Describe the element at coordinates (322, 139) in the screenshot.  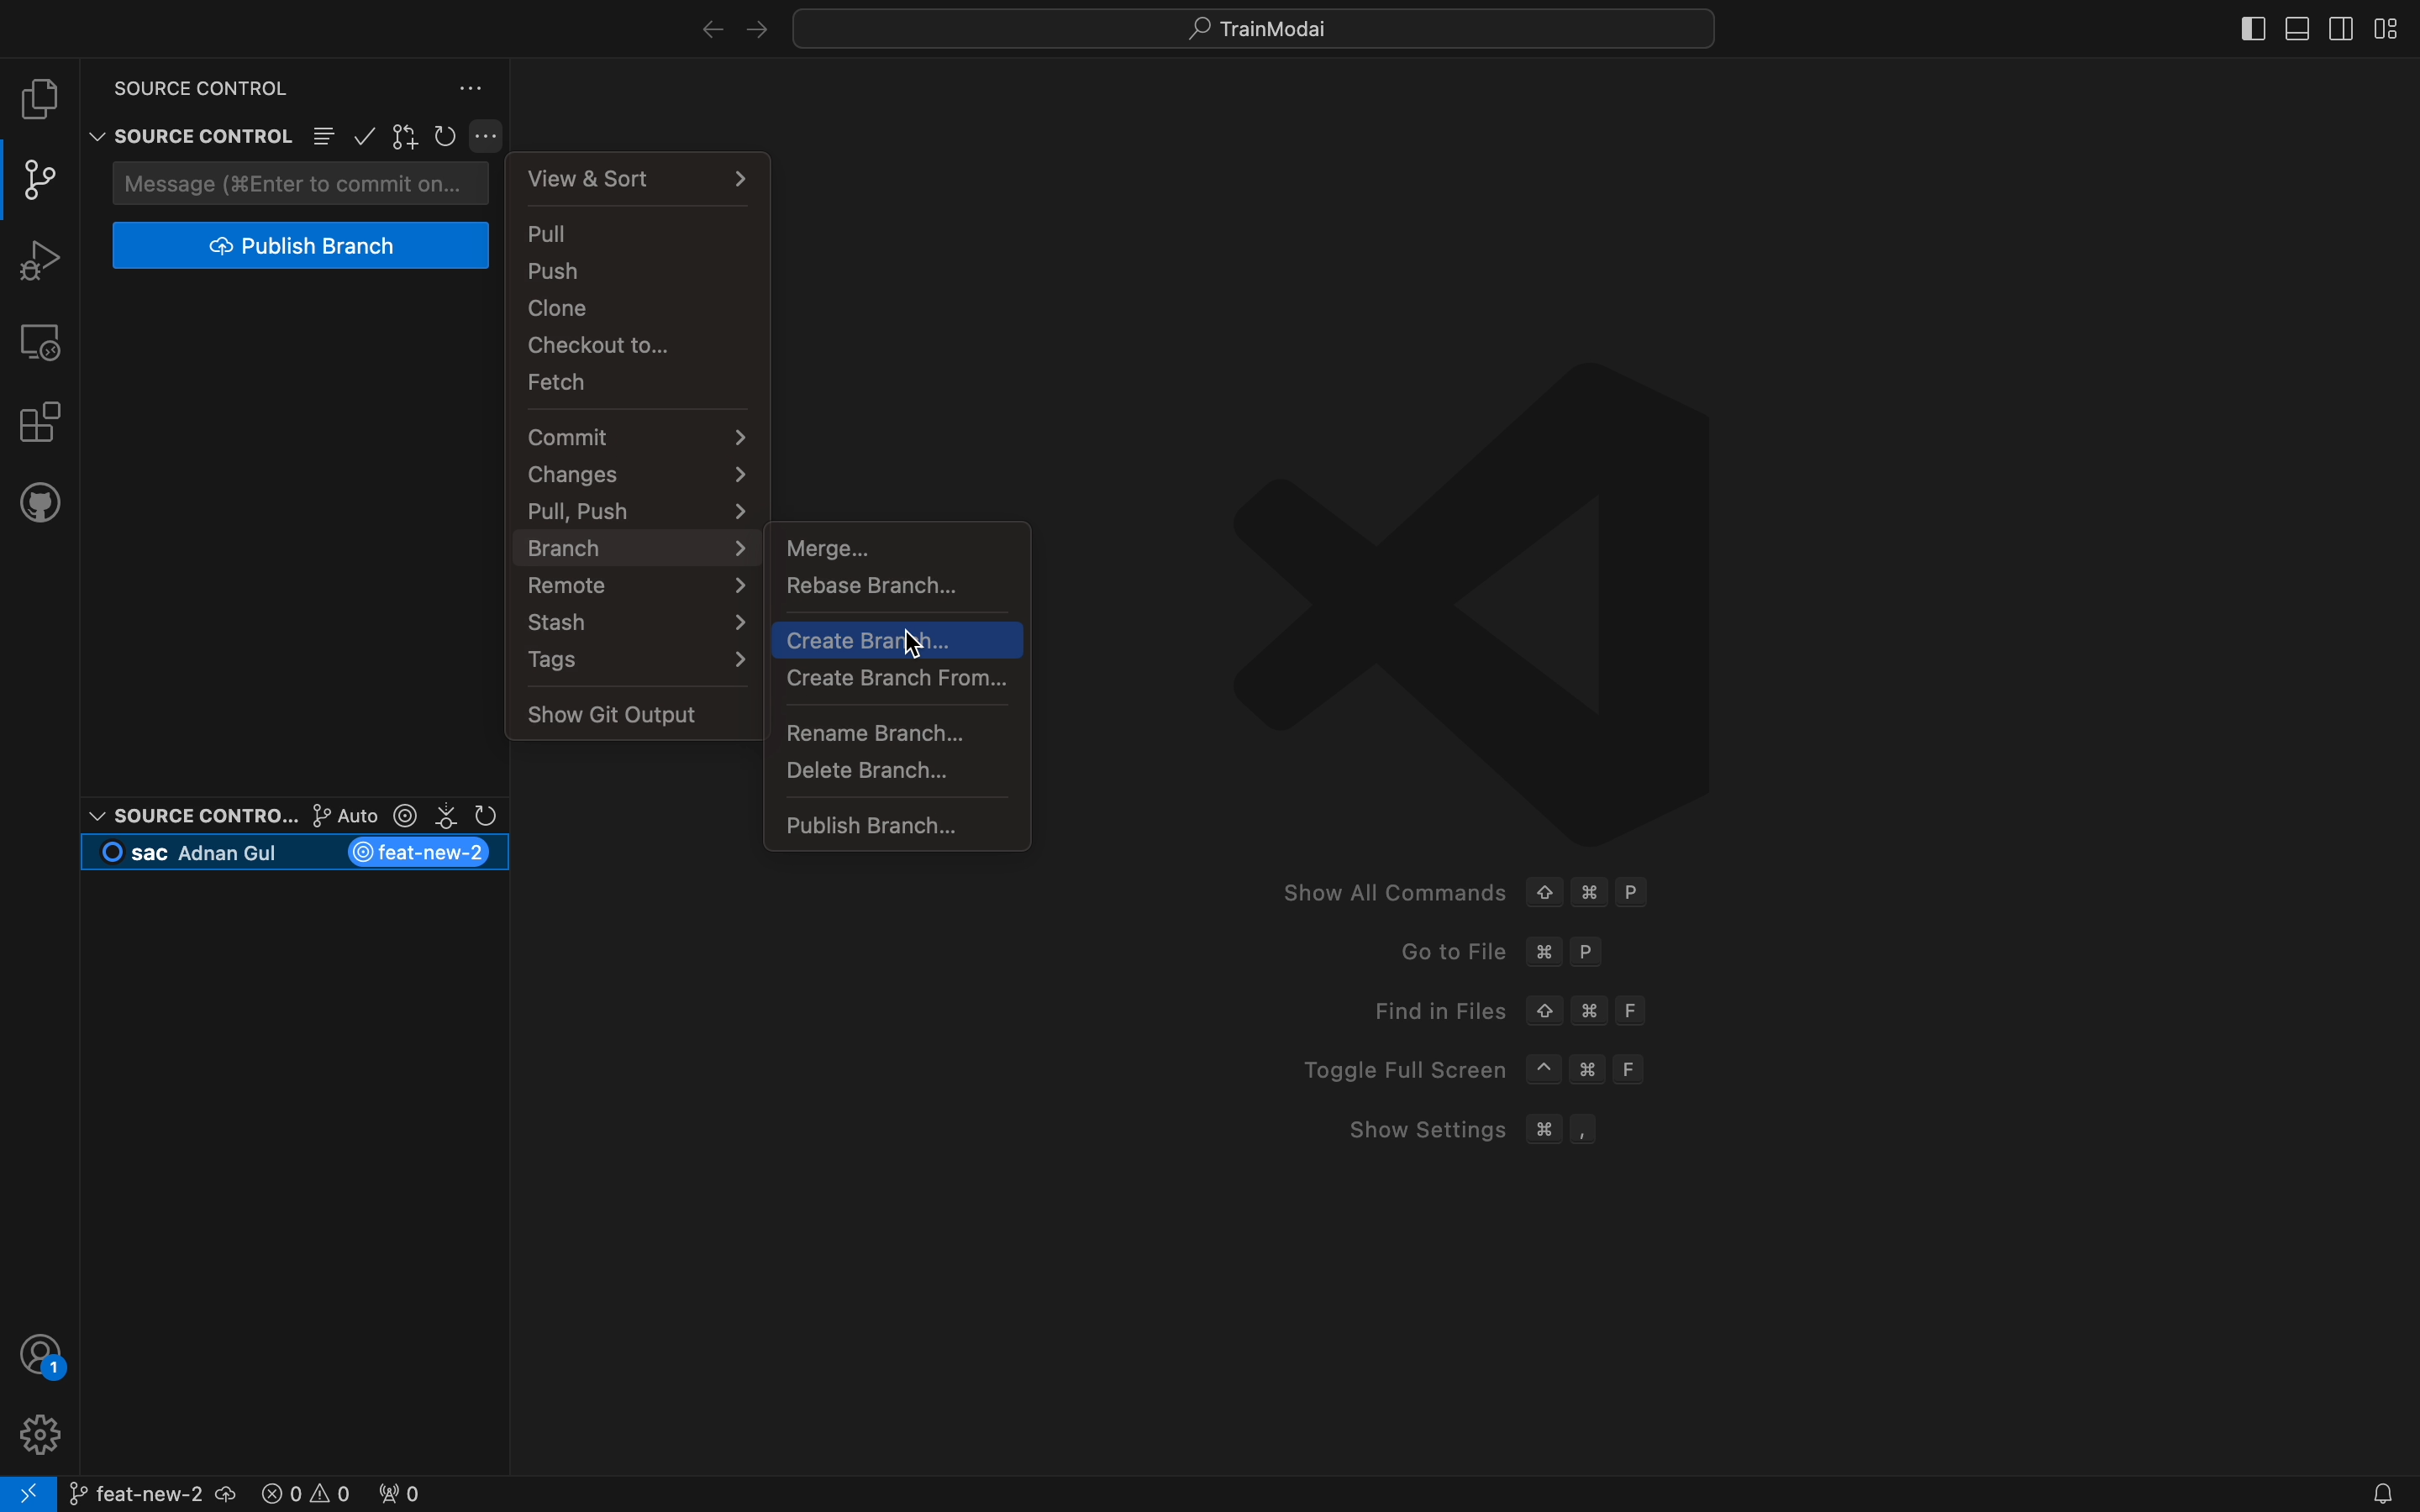
I see `` at that location.